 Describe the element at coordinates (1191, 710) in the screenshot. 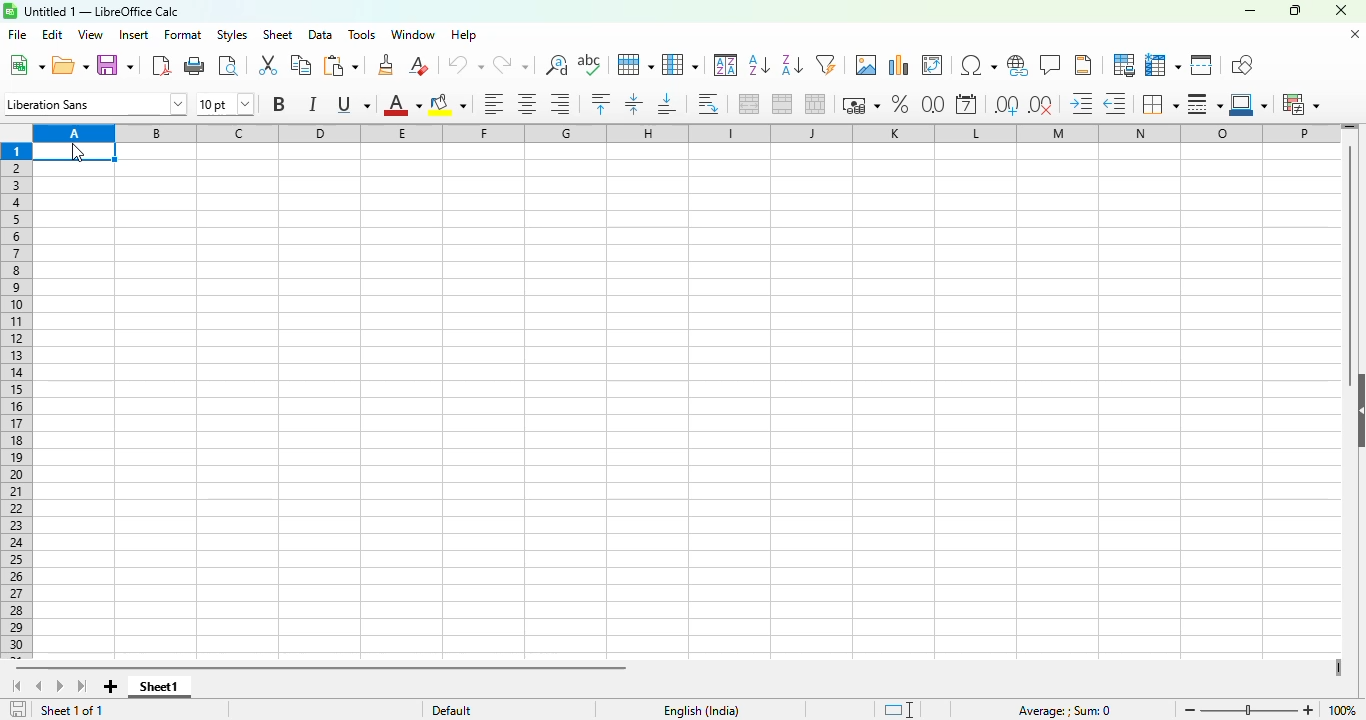

I see `zoom out` at that location.